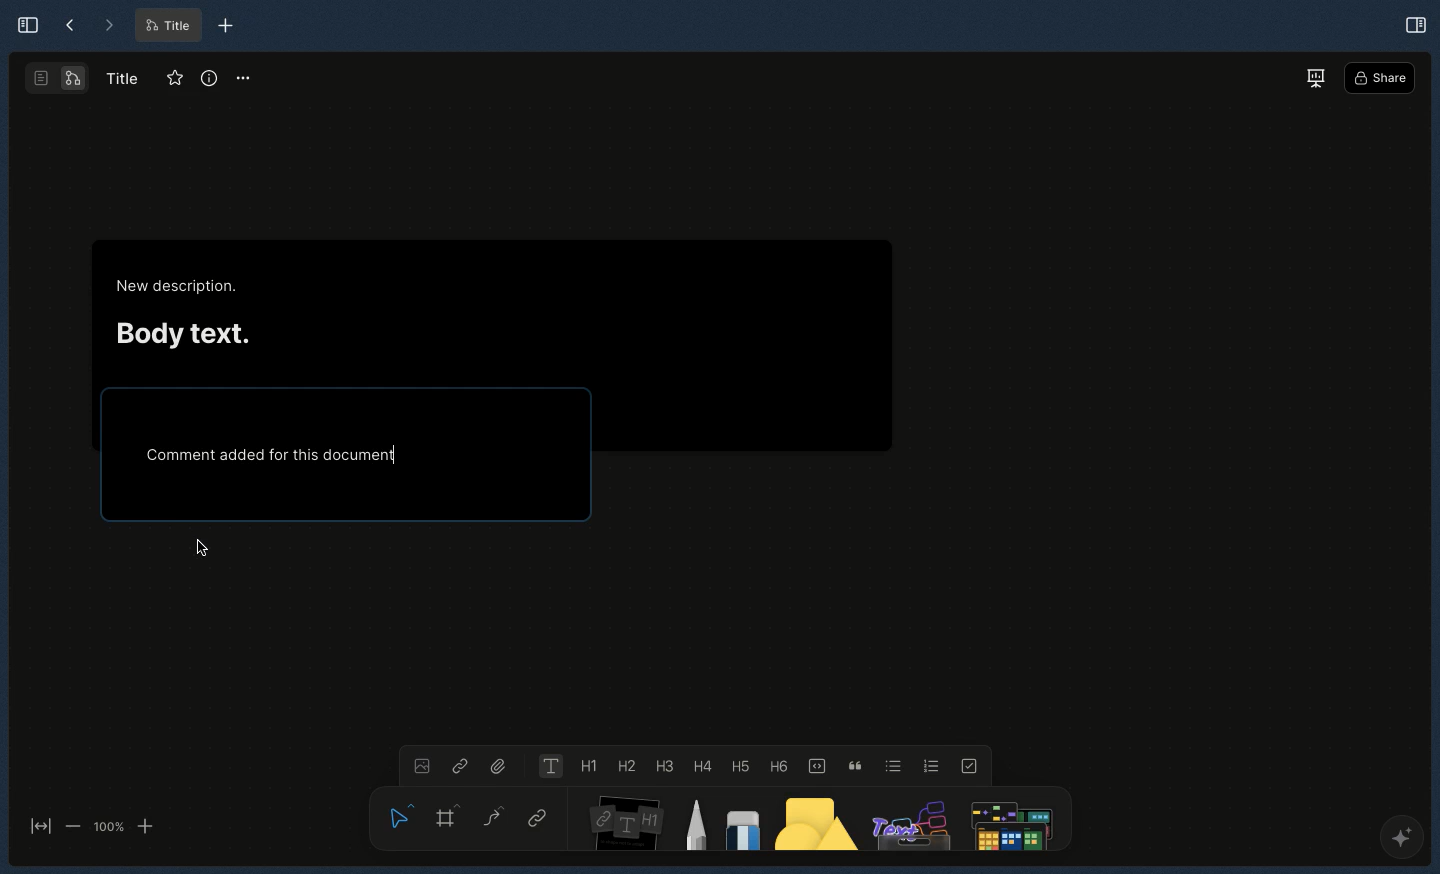 This screenshot has height=874, width=1440. What do you see at coordinates (166, 26) in the screenshot?
I see `Title` at bounding box center [166, 26].